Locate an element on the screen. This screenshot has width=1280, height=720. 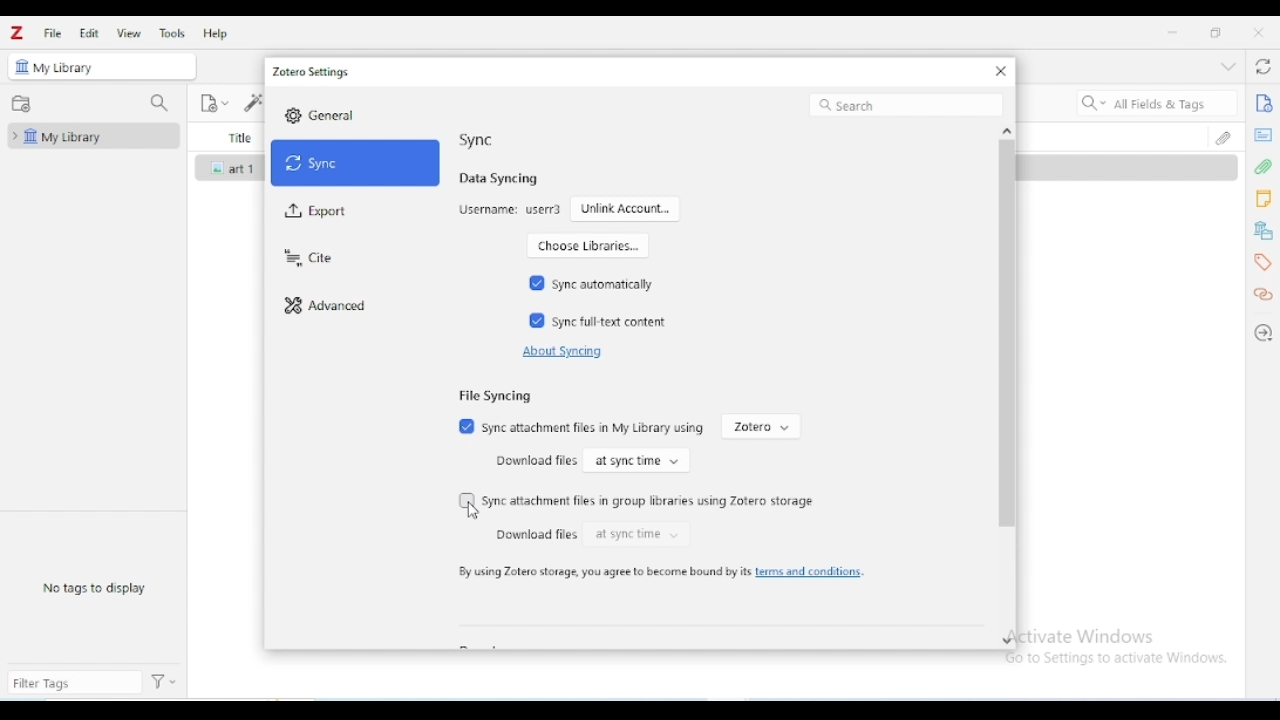
locate is located at coordinates (1264, 333).